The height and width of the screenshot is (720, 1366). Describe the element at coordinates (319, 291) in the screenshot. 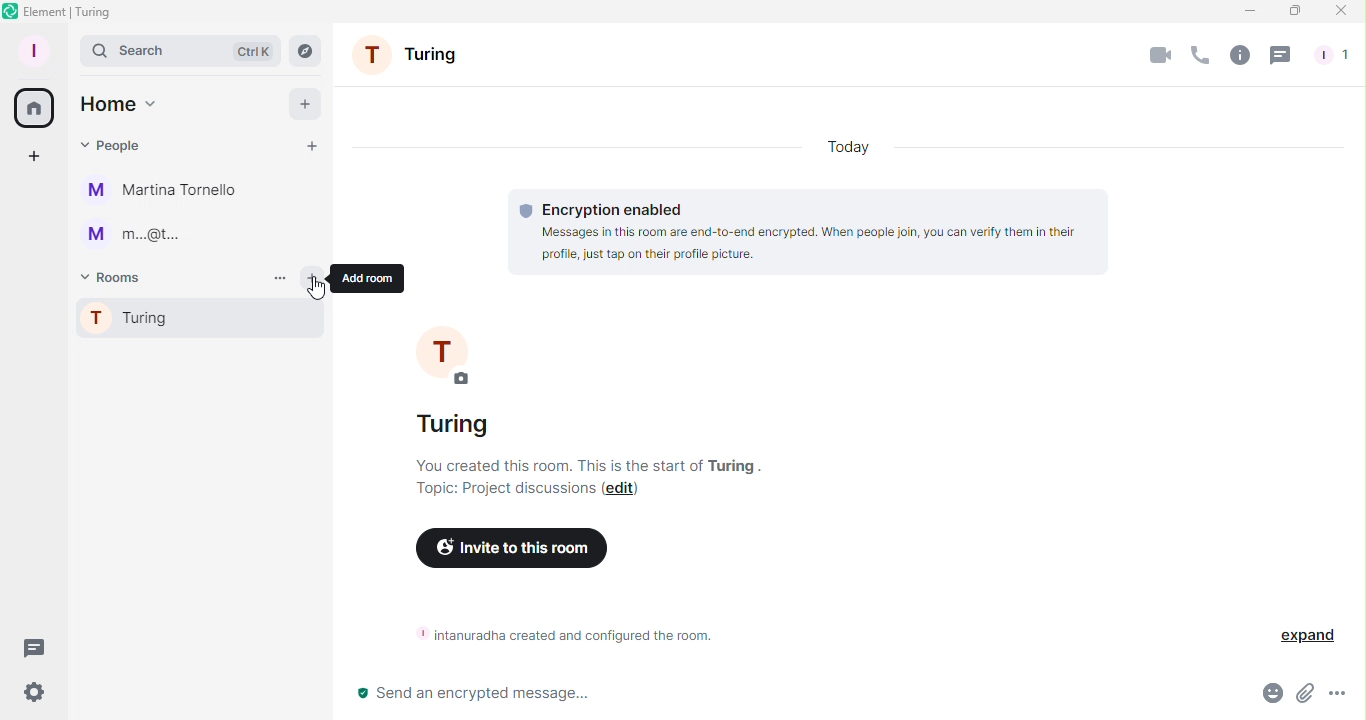

I see `Cursor` at that location.